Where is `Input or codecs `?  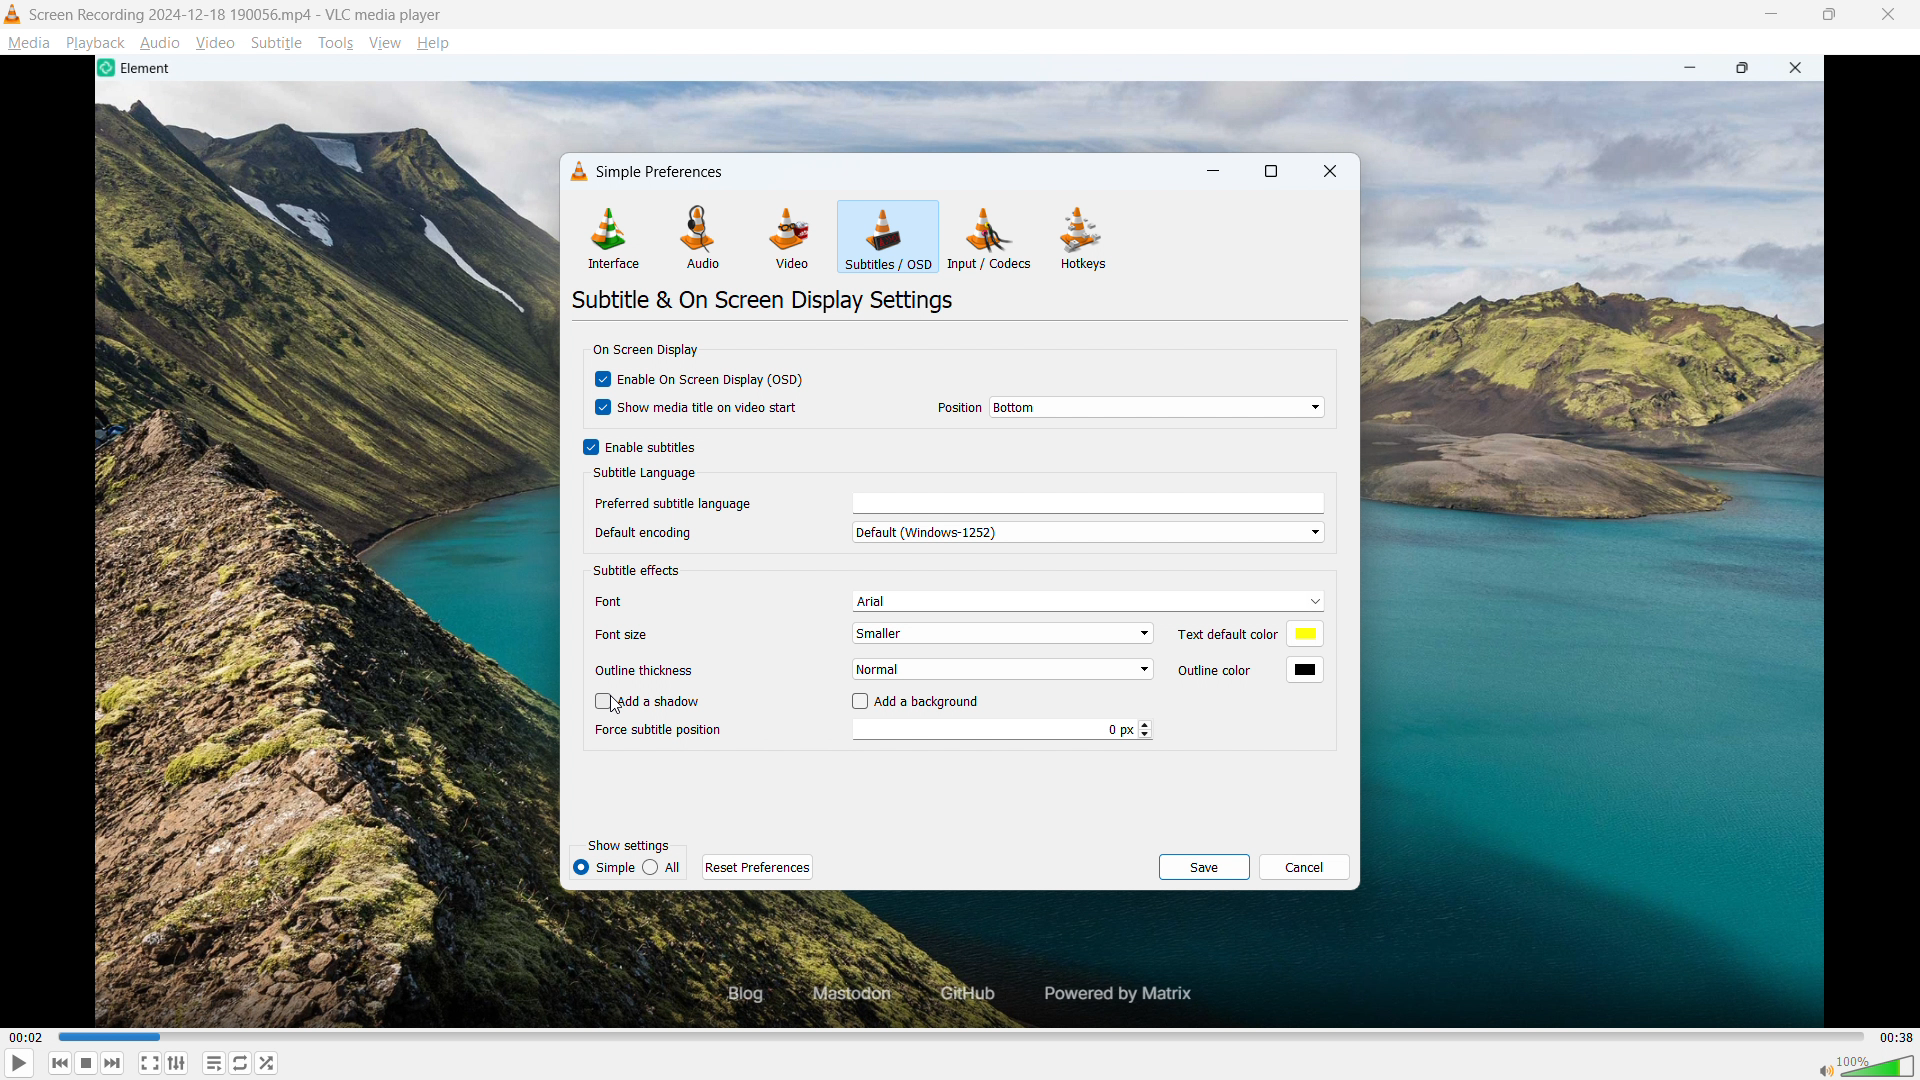 Input or codecs  is located at coordinates (990, 238).